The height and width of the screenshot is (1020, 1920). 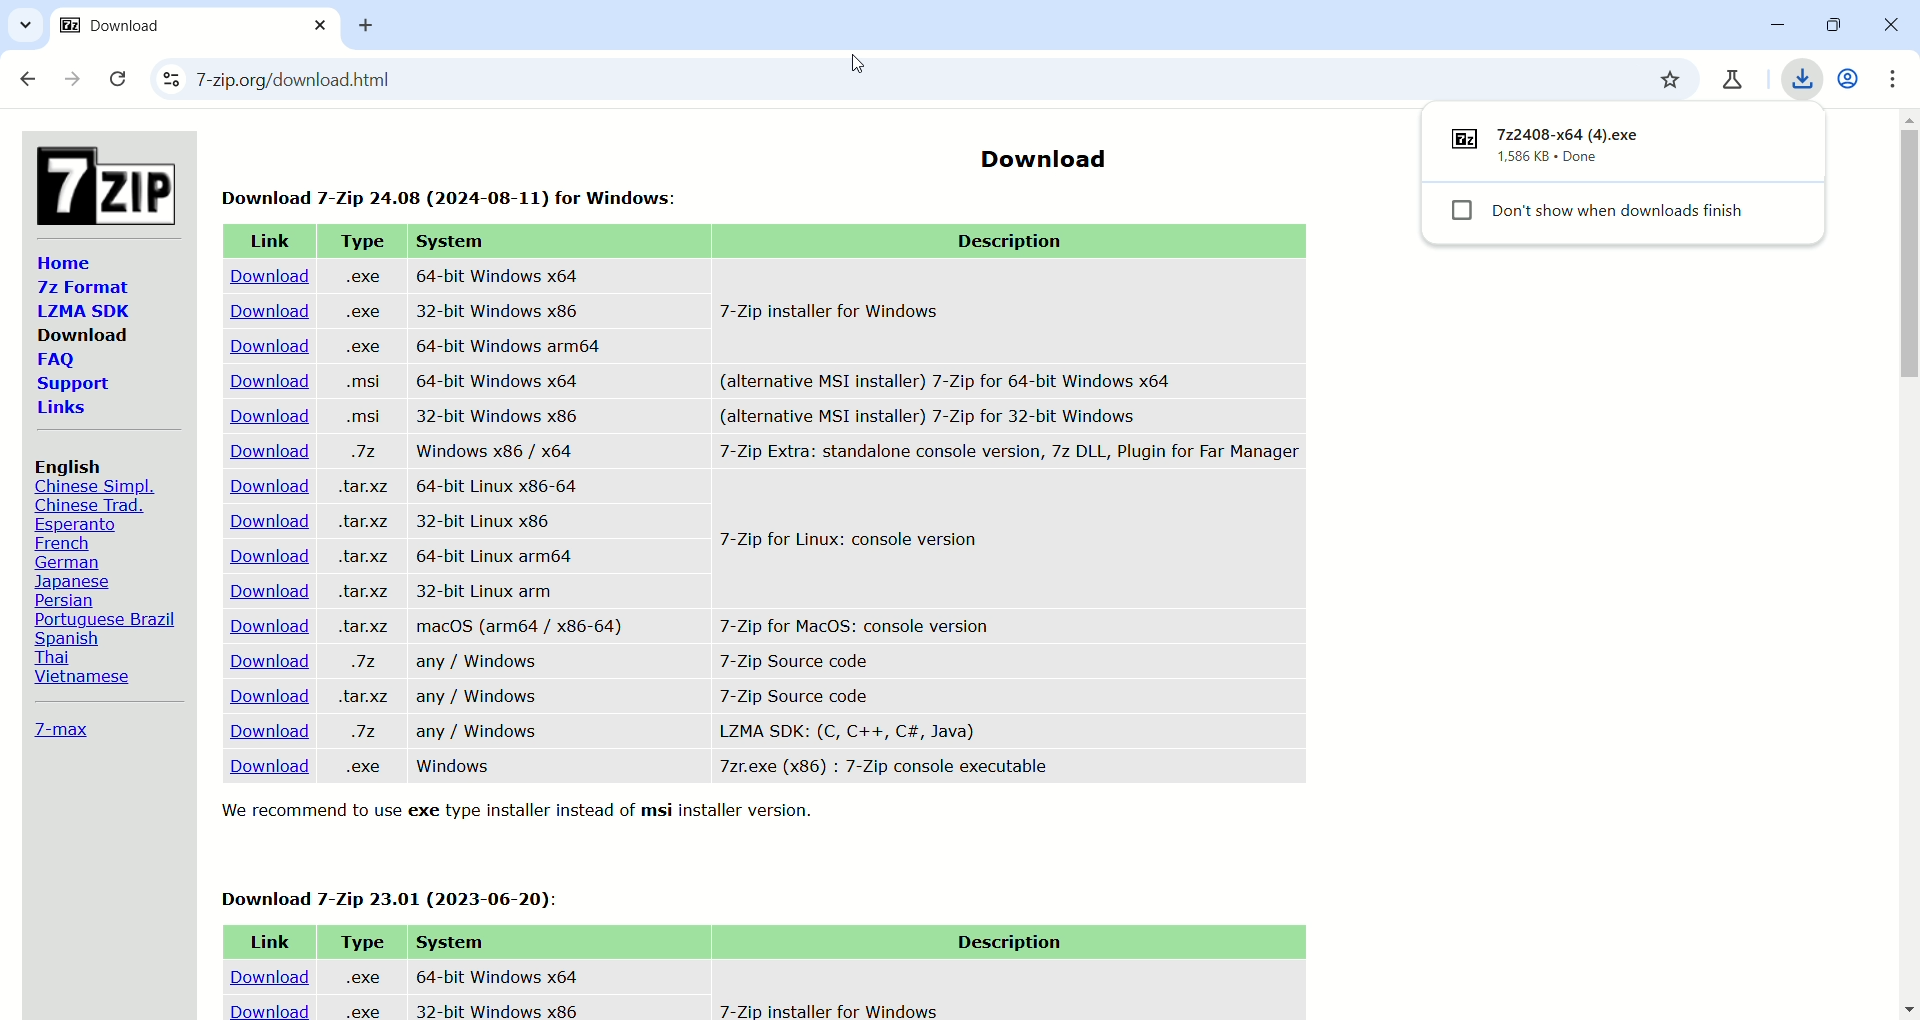 I want to click on Windows, so click(x=457, y=768).